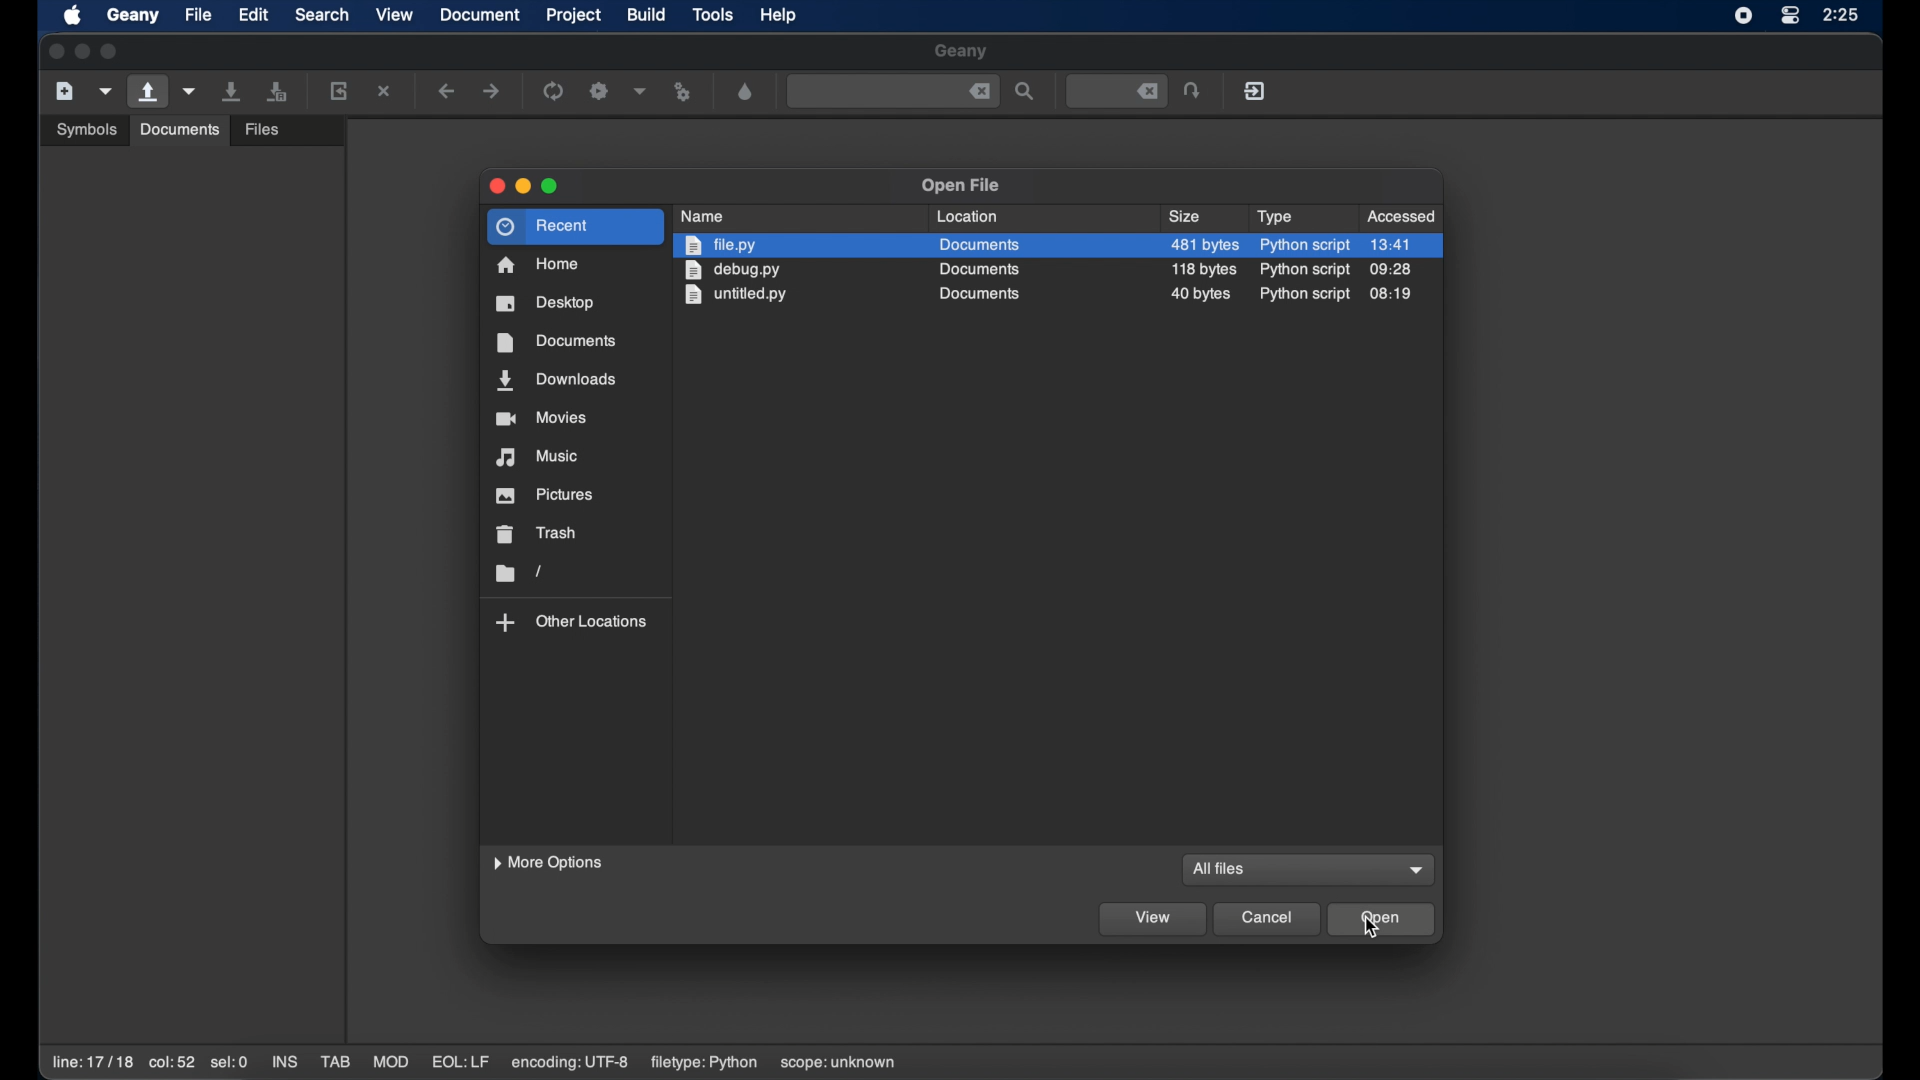 Image resolution: width=1920 pixels, height=1080 pixels. Describe the element at coordinates (80, 132) in the screenshot. I see `` at that location.